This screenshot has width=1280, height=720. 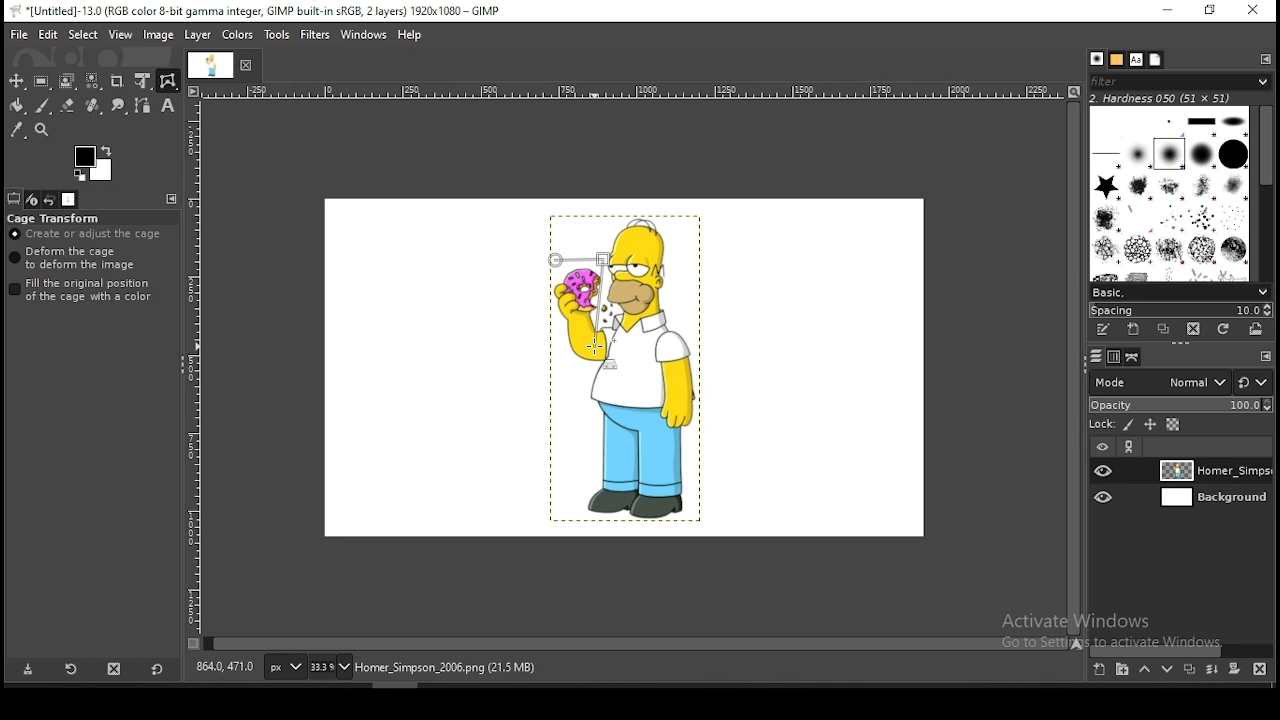 I want to click on device status, so click(x=31, y=199).